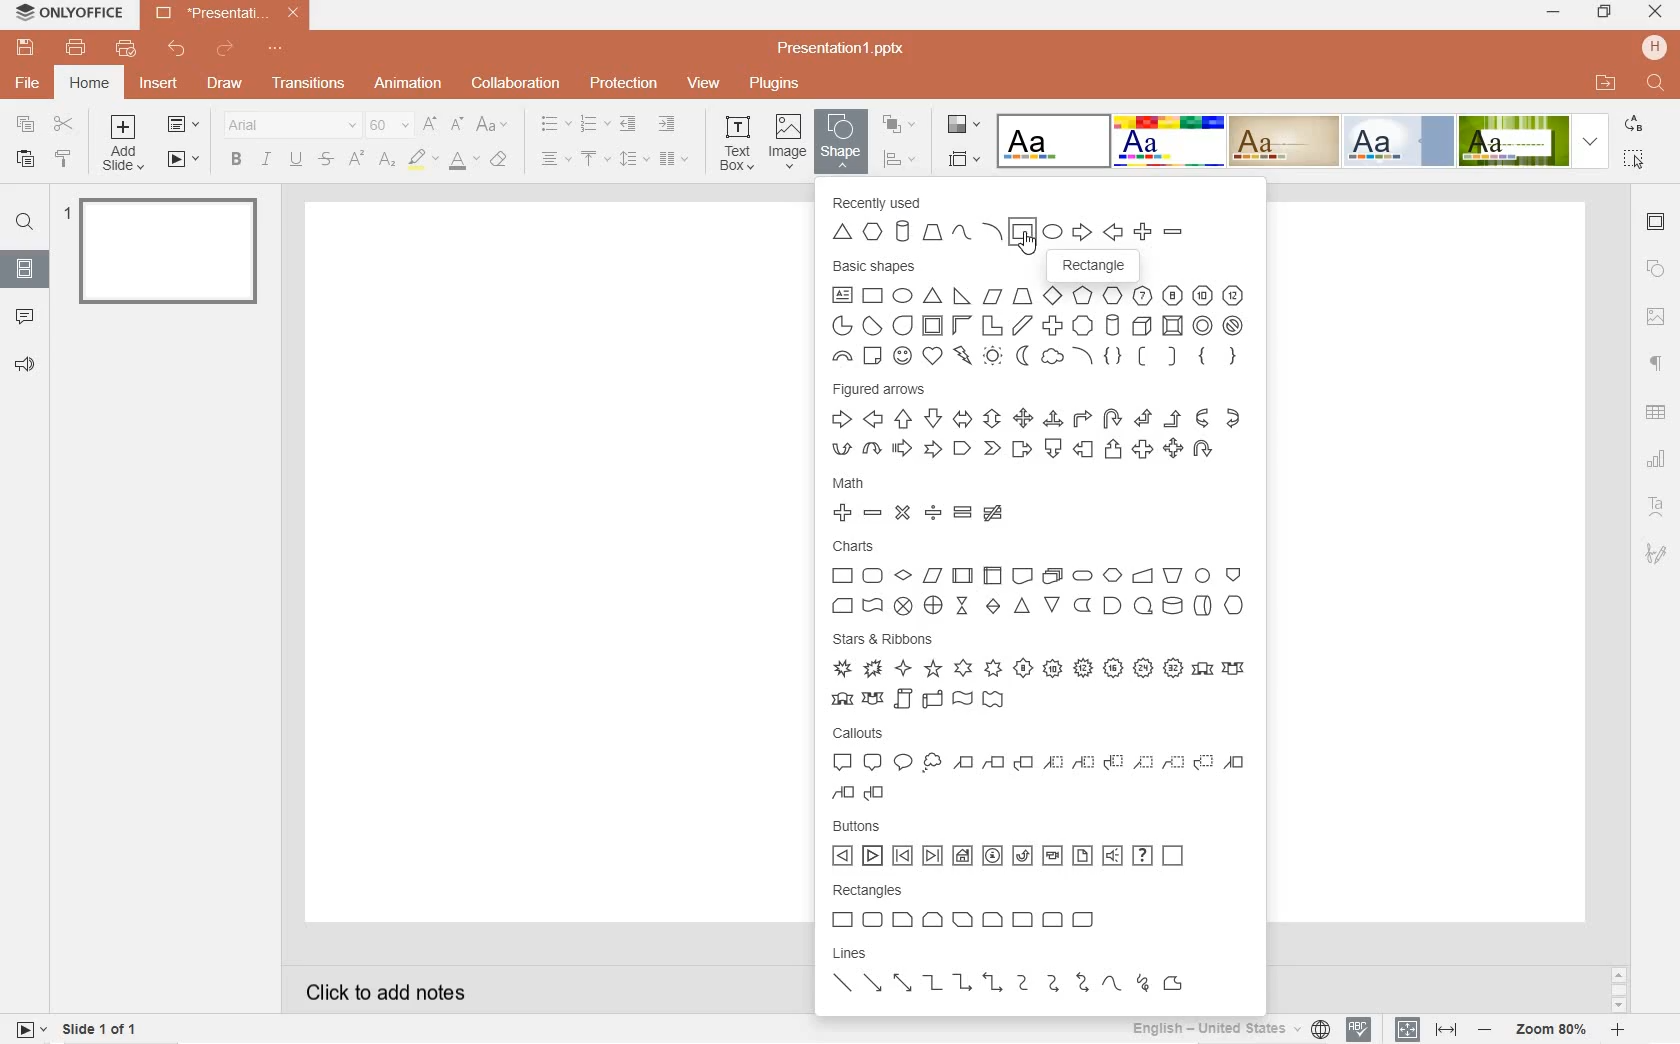 Image resolution: width=1680 pixels, height=1044 pixels. I want to click on English - United States, so click(1228, 1029).